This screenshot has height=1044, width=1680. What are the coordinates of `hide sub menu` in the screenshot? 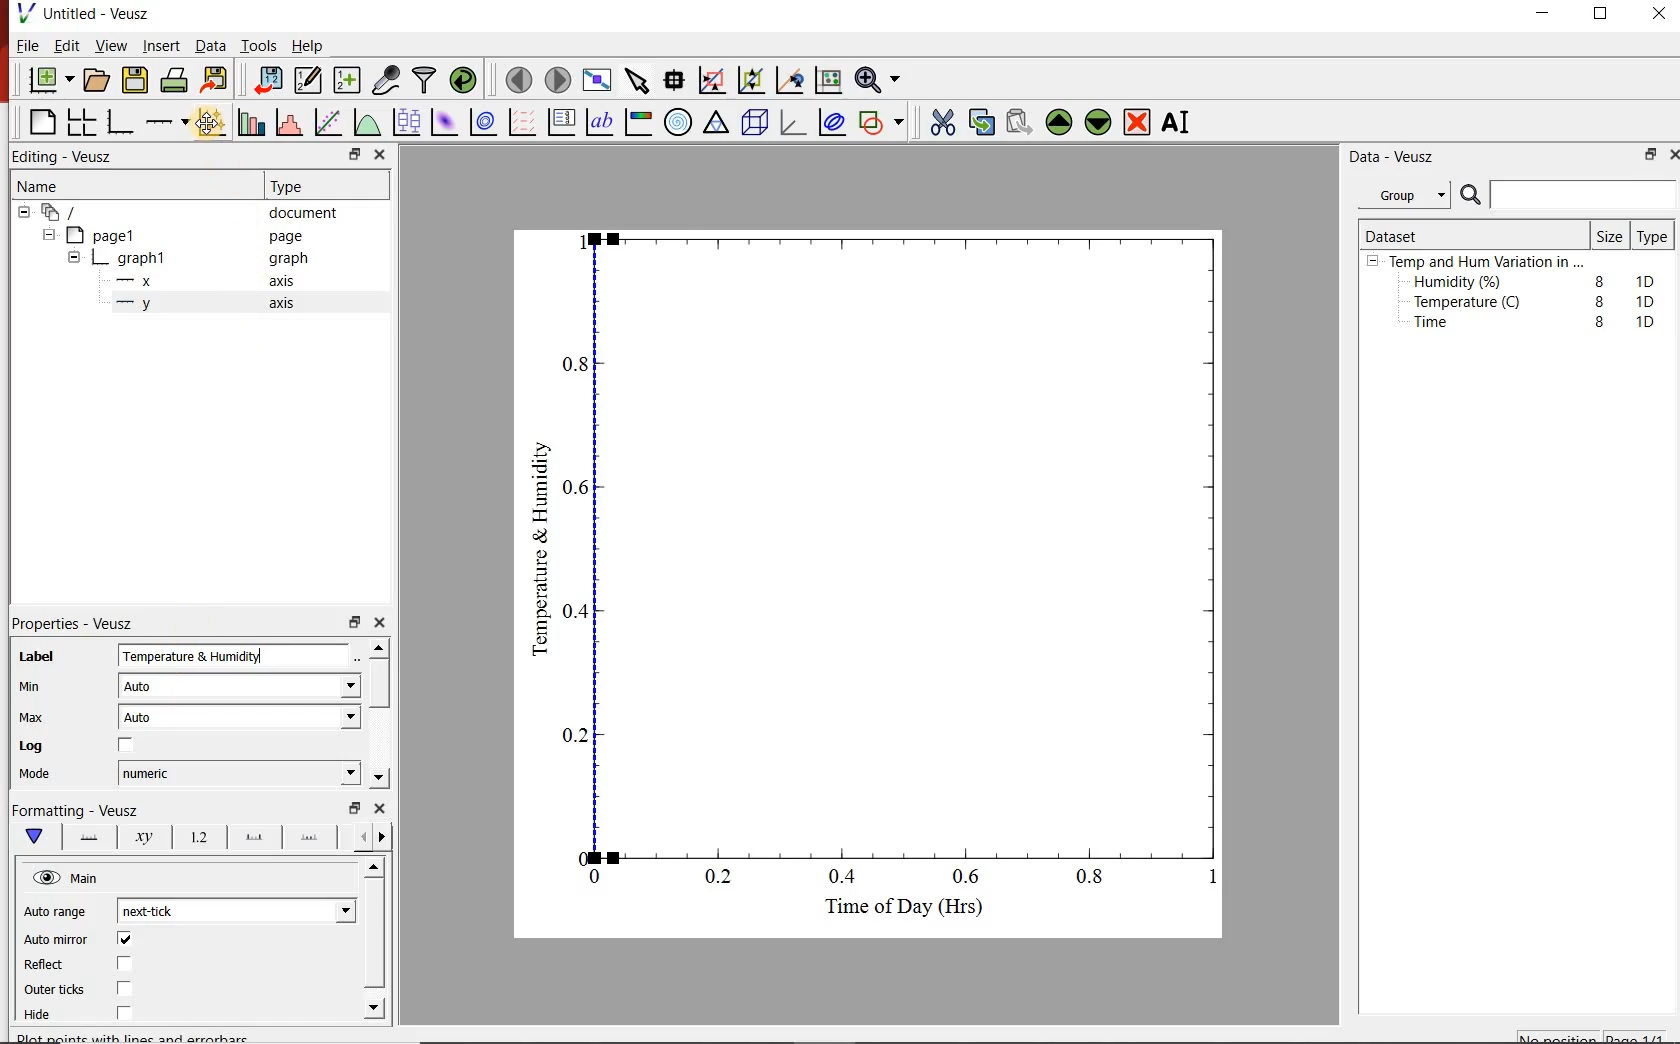 It's located at (1373, 264).